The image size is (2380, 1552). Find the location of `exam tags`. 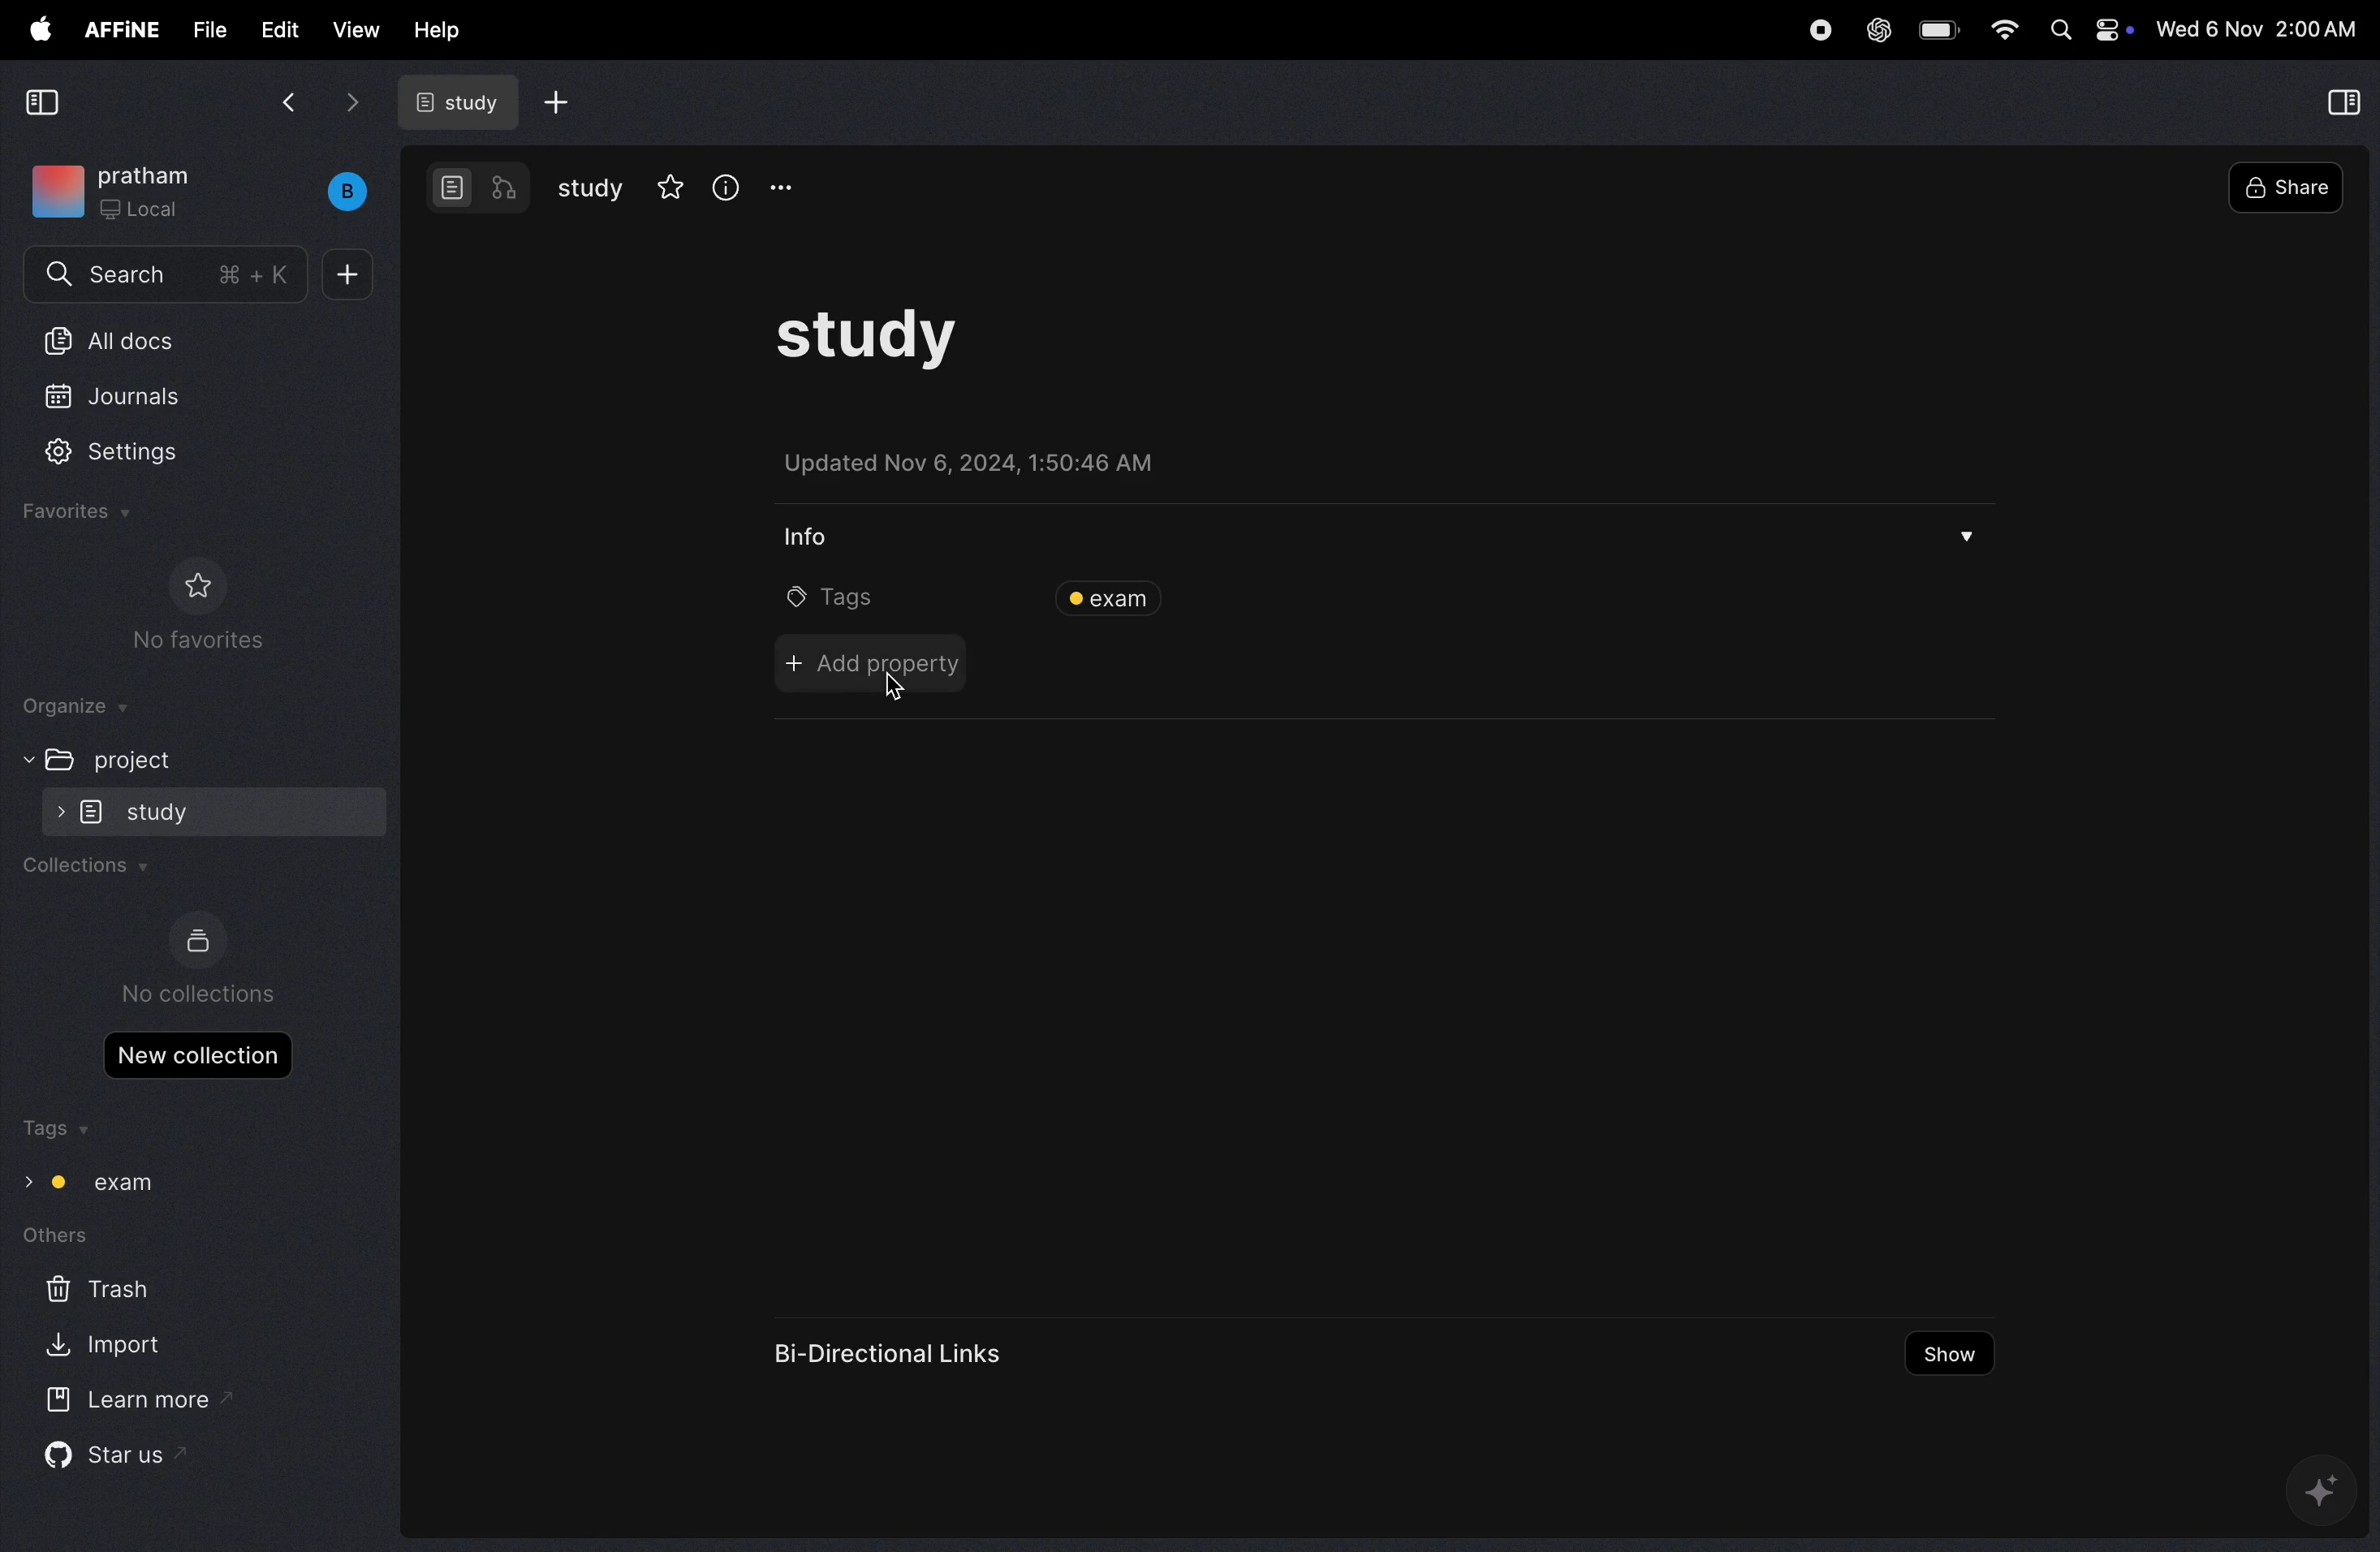

exam tags is located at coordinates (106, 1186).